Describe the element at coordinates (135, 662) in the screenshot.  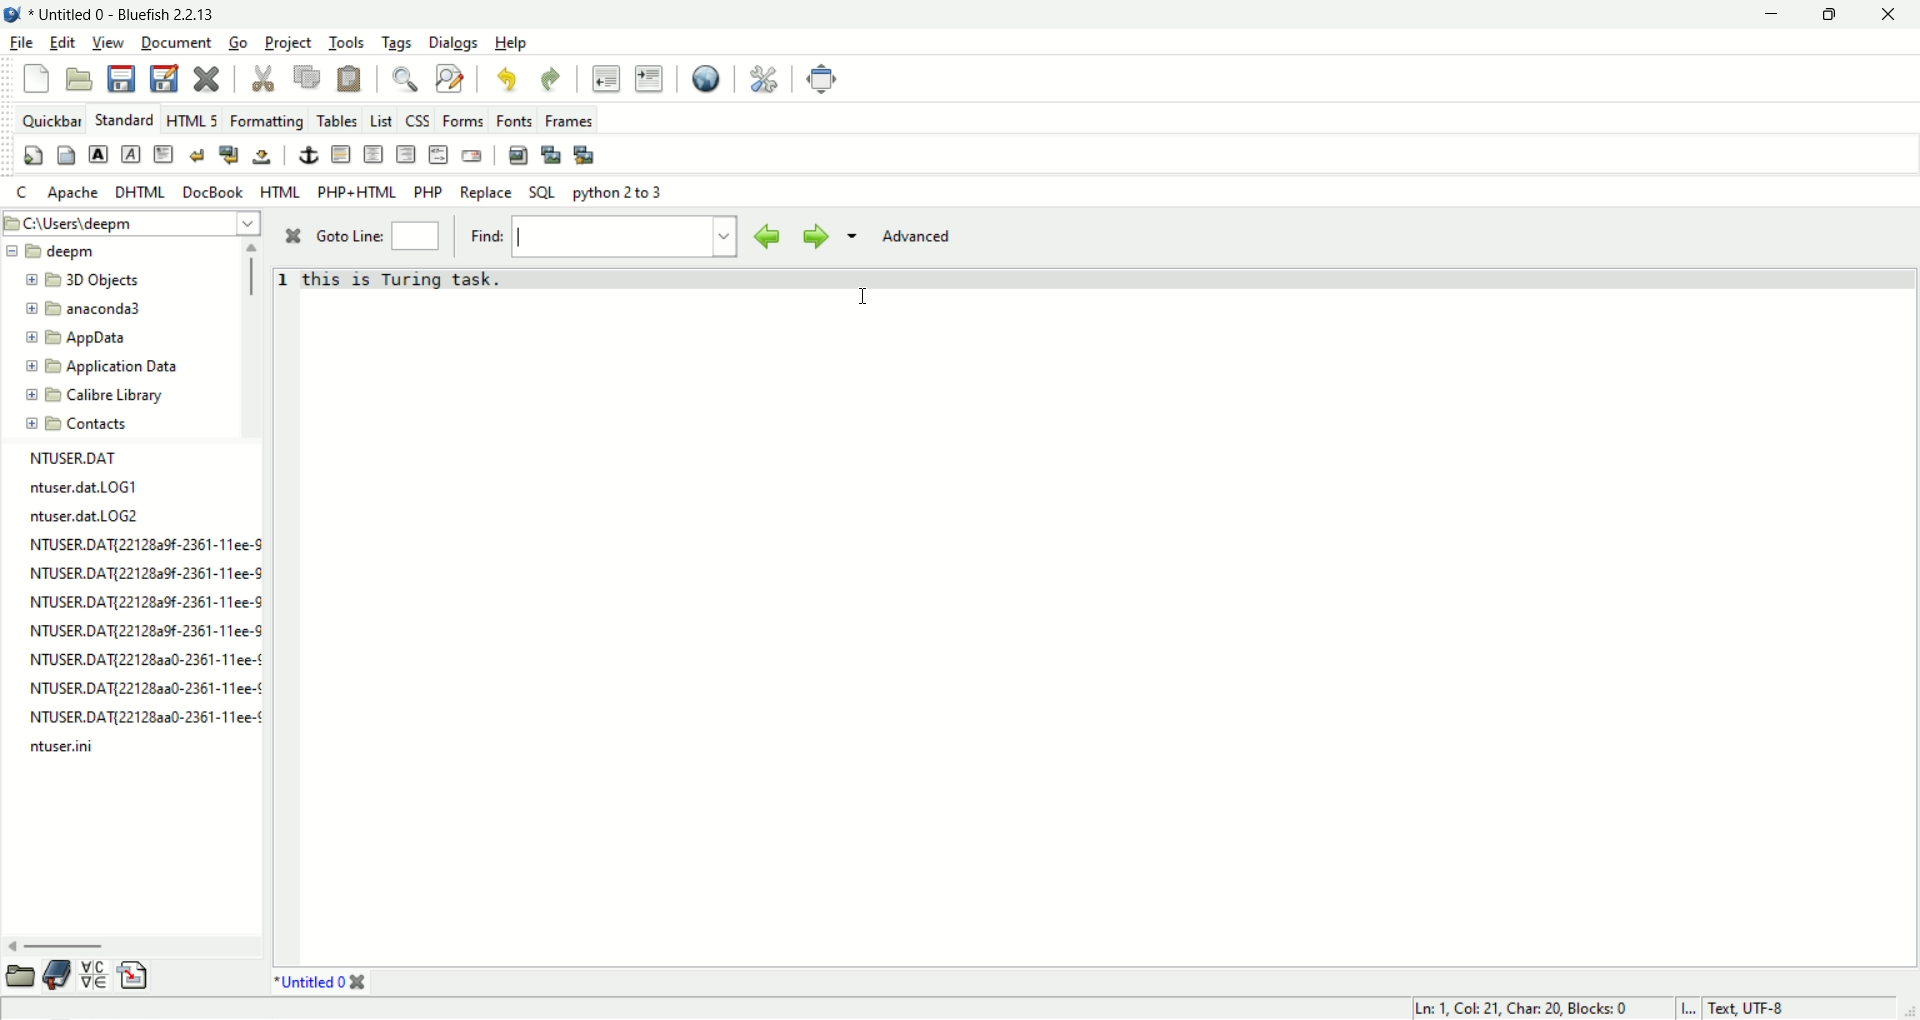
I see `NTUSER.DAT{221282a0-2361-11ee-¢` at that location.